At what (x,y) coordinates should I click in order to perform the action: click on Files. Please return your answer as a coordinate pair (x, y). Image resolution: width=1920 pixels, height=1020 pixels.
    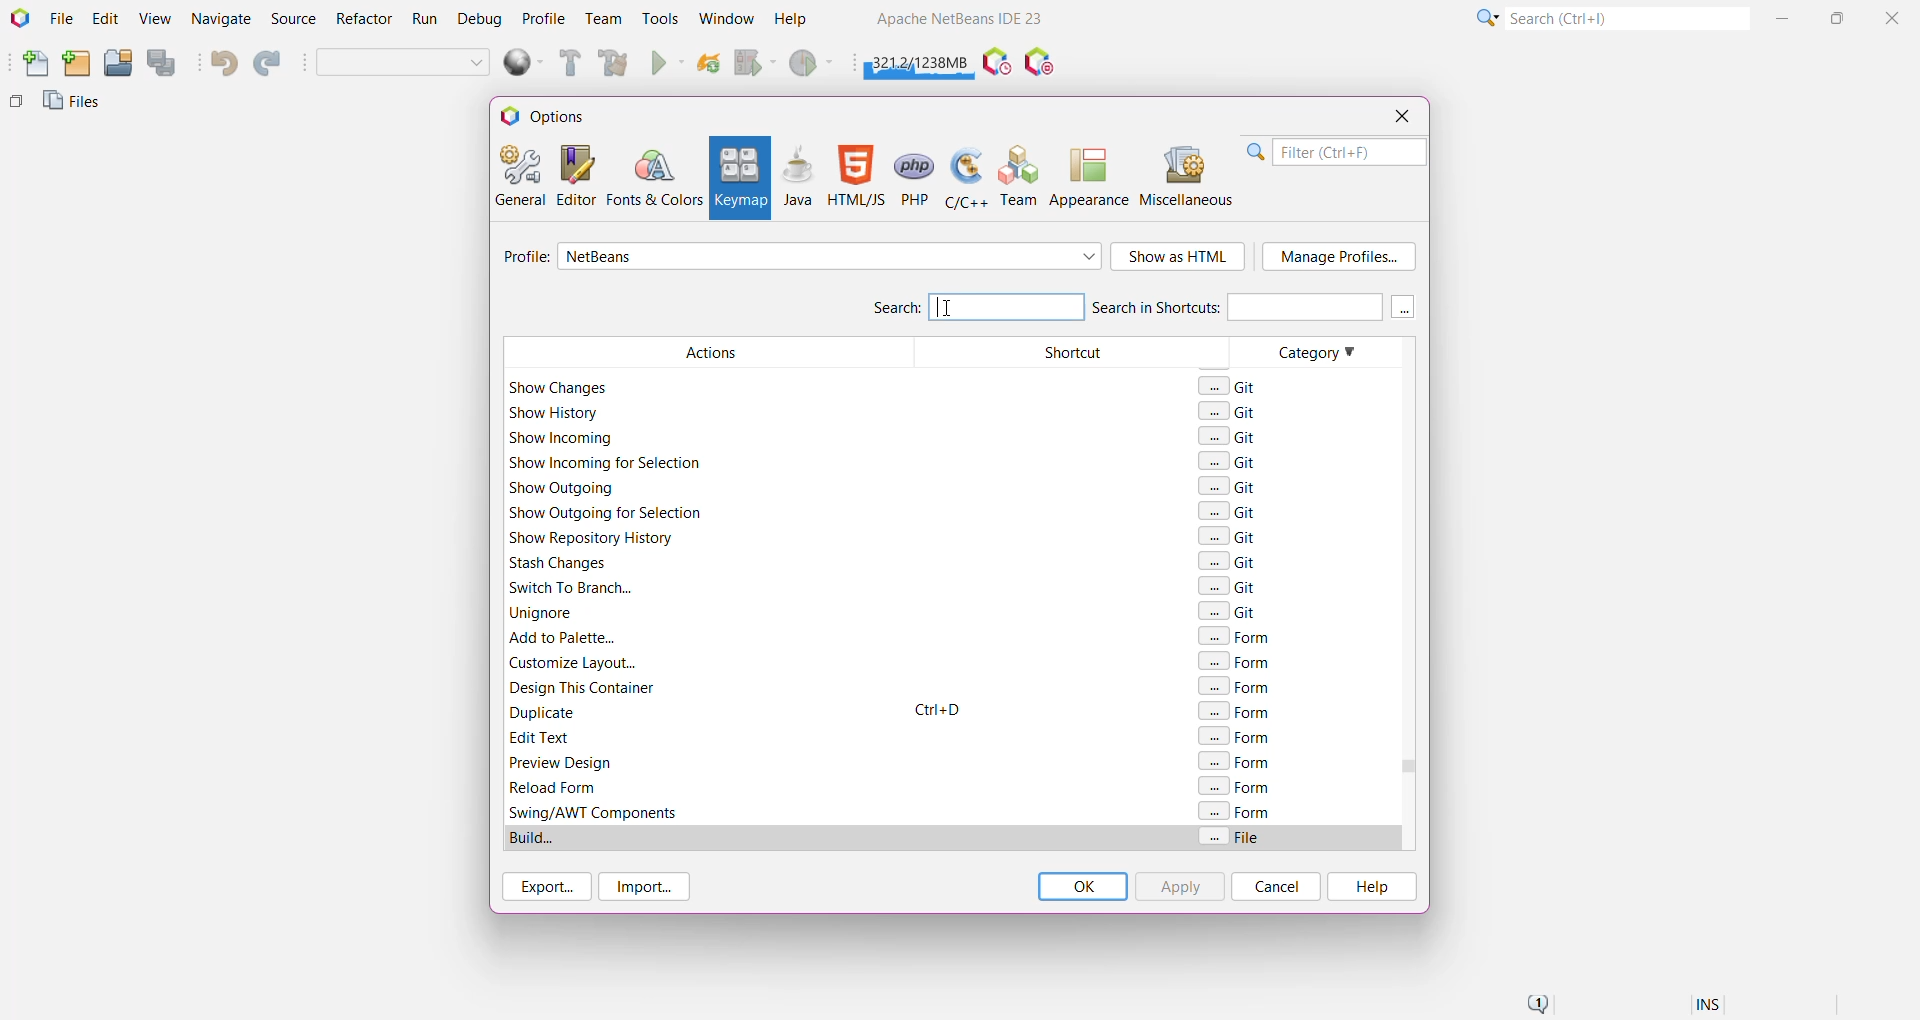
    Looking at the image, I should click on (75, 106).